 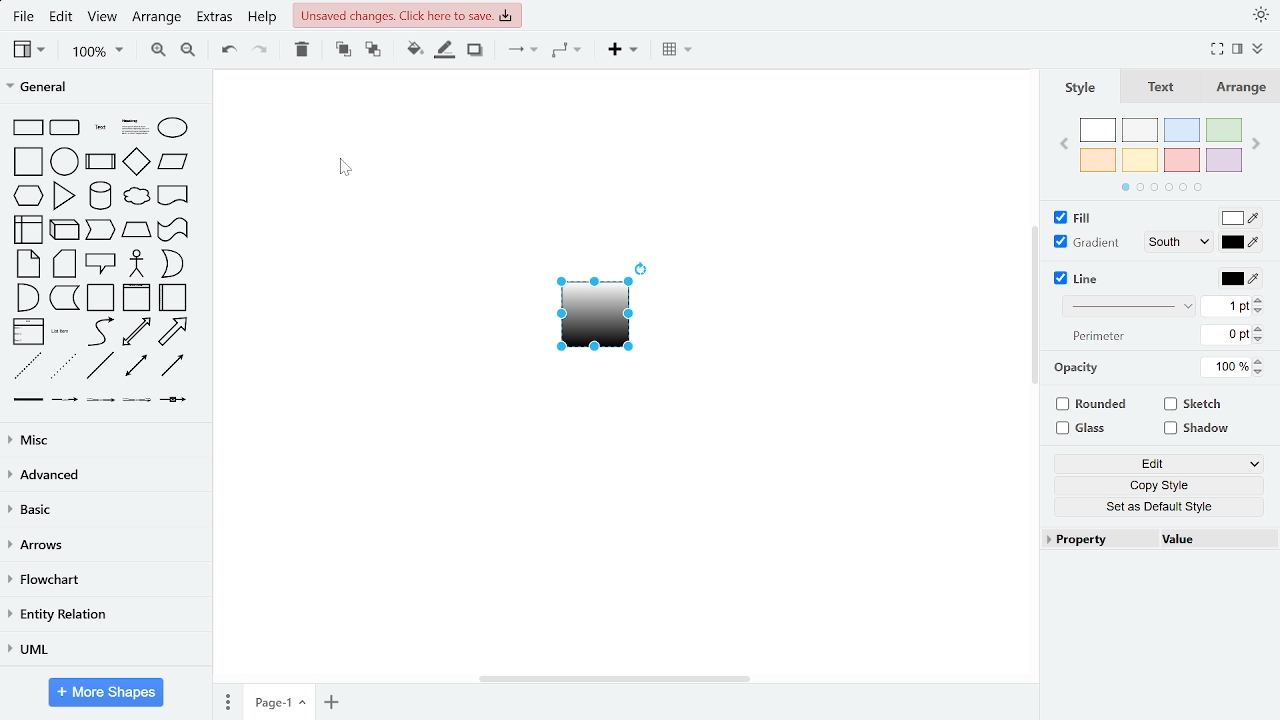 What do you see at coordinates (410, 16) in the screenshot?
I see `unsaved changes. Click here to save` at bounding box center [410, 16].